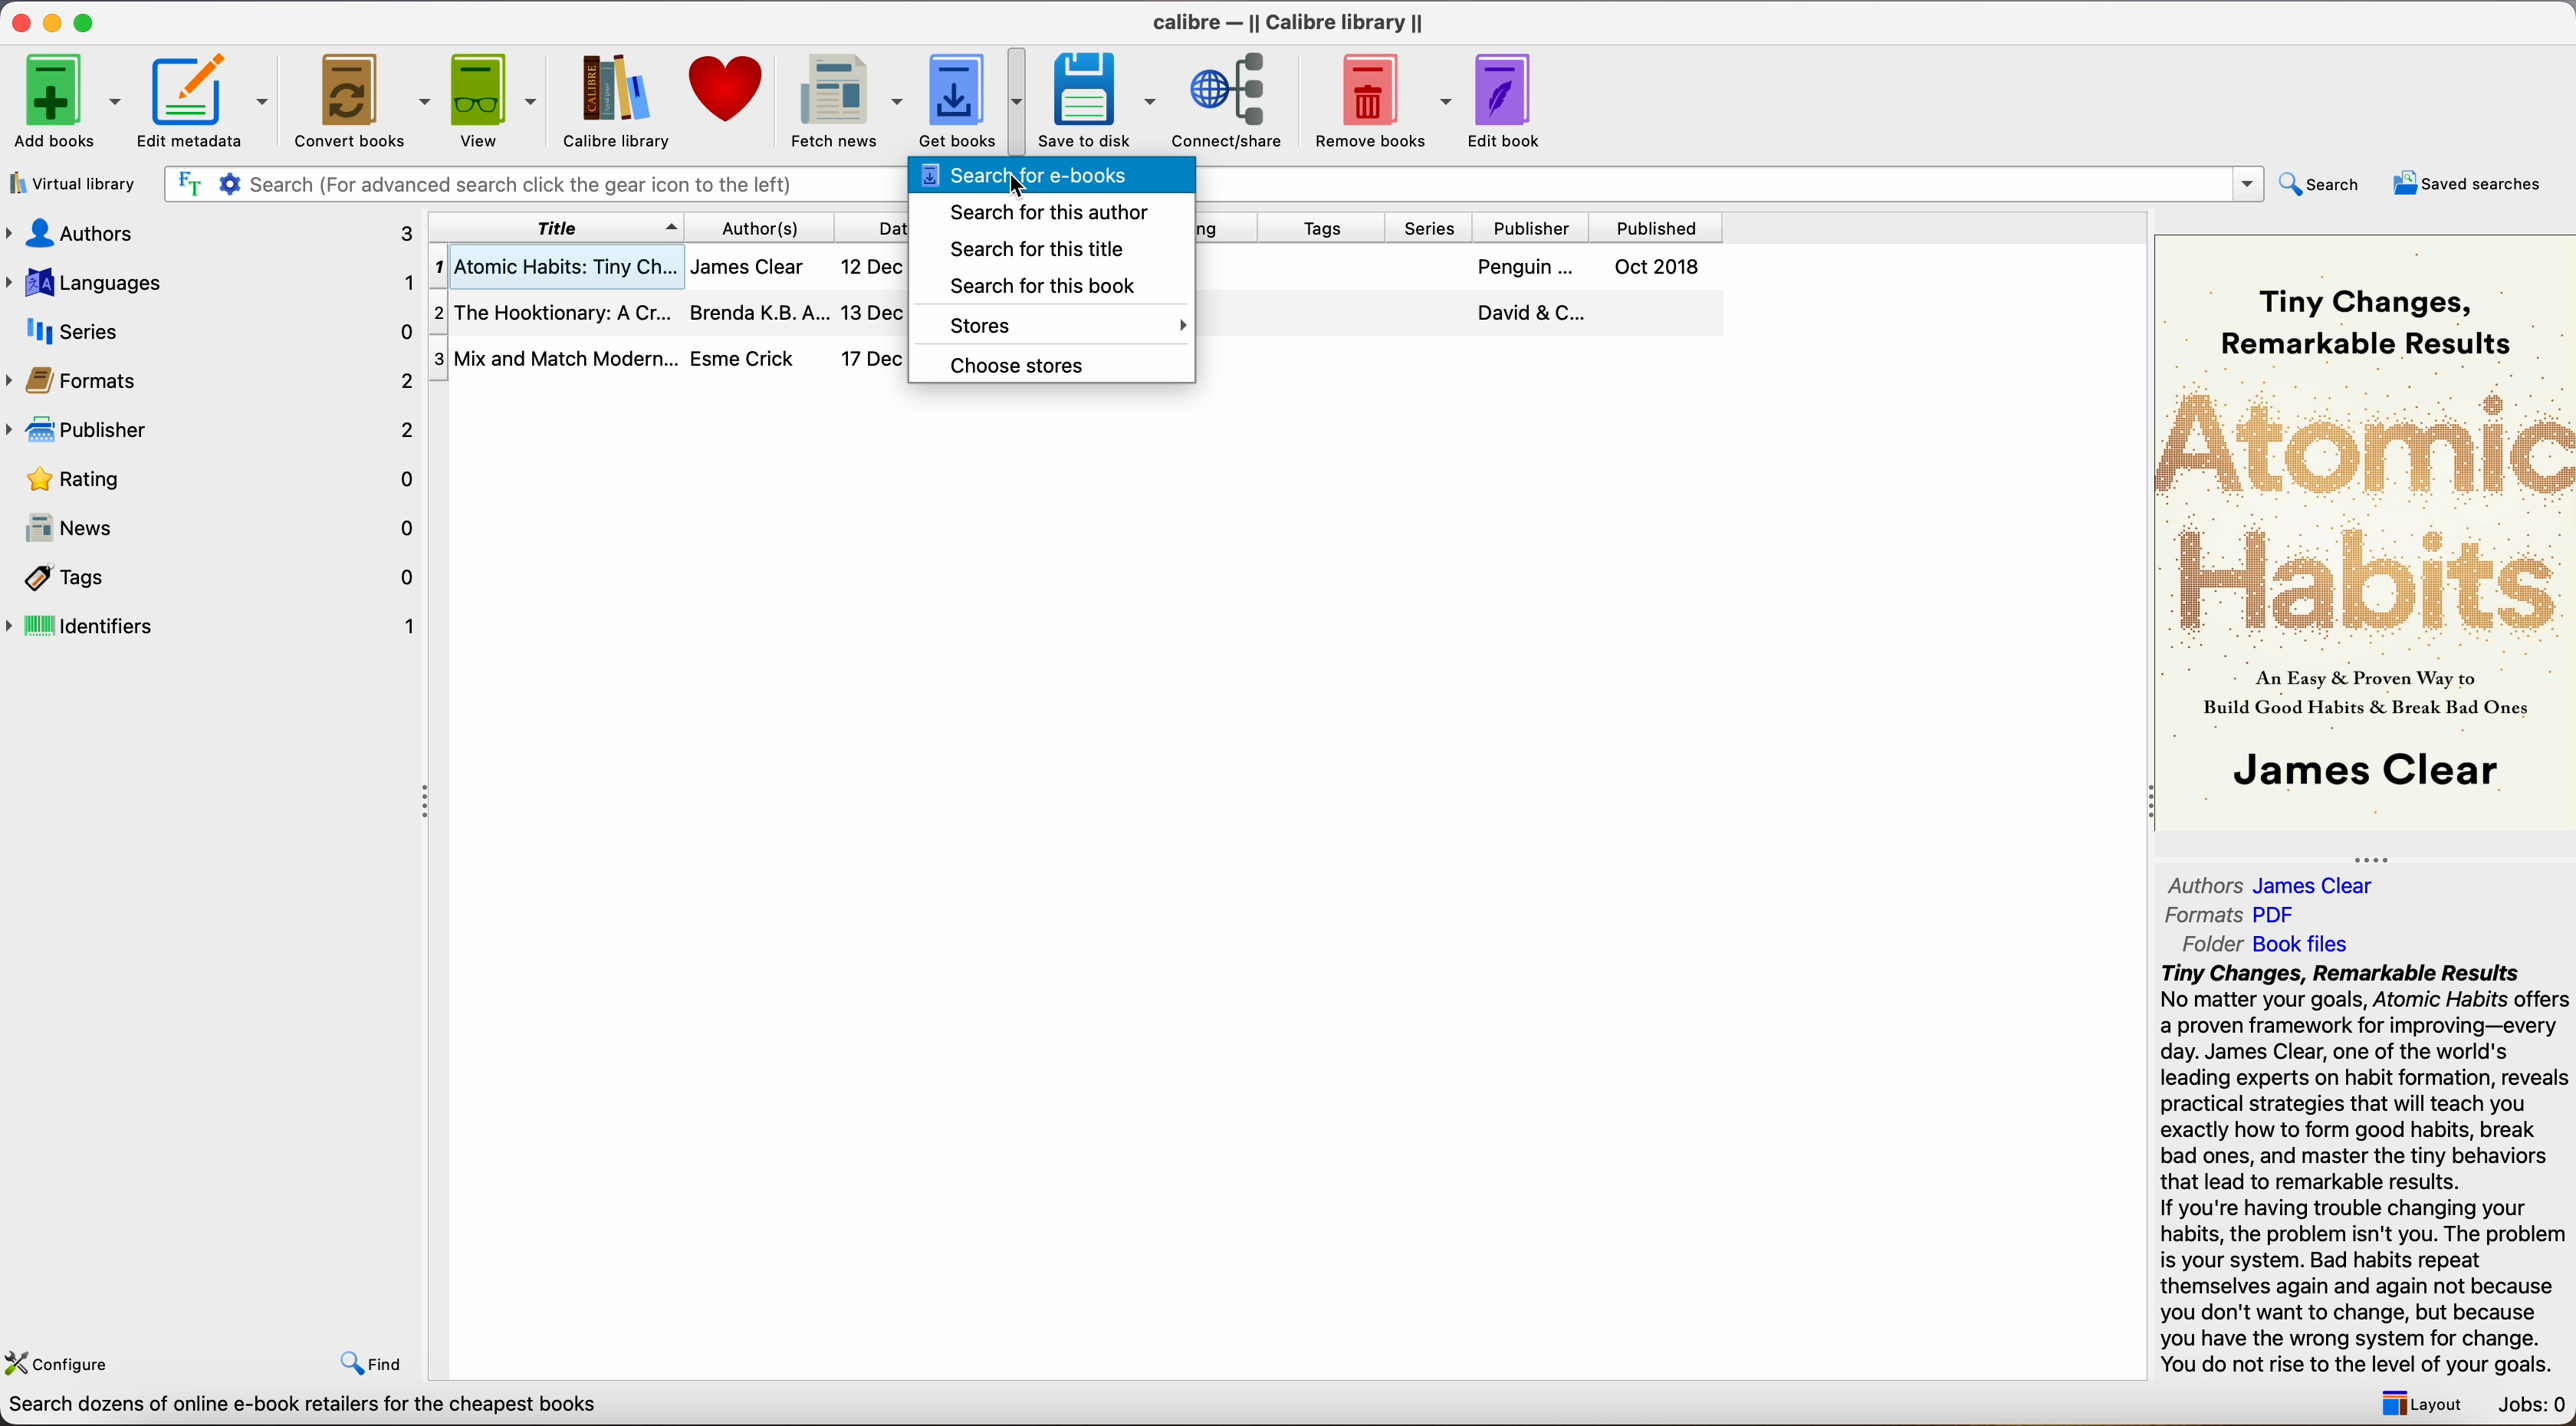 The image size is (2576, 1426). I want to click on languages, so click(209, 281).